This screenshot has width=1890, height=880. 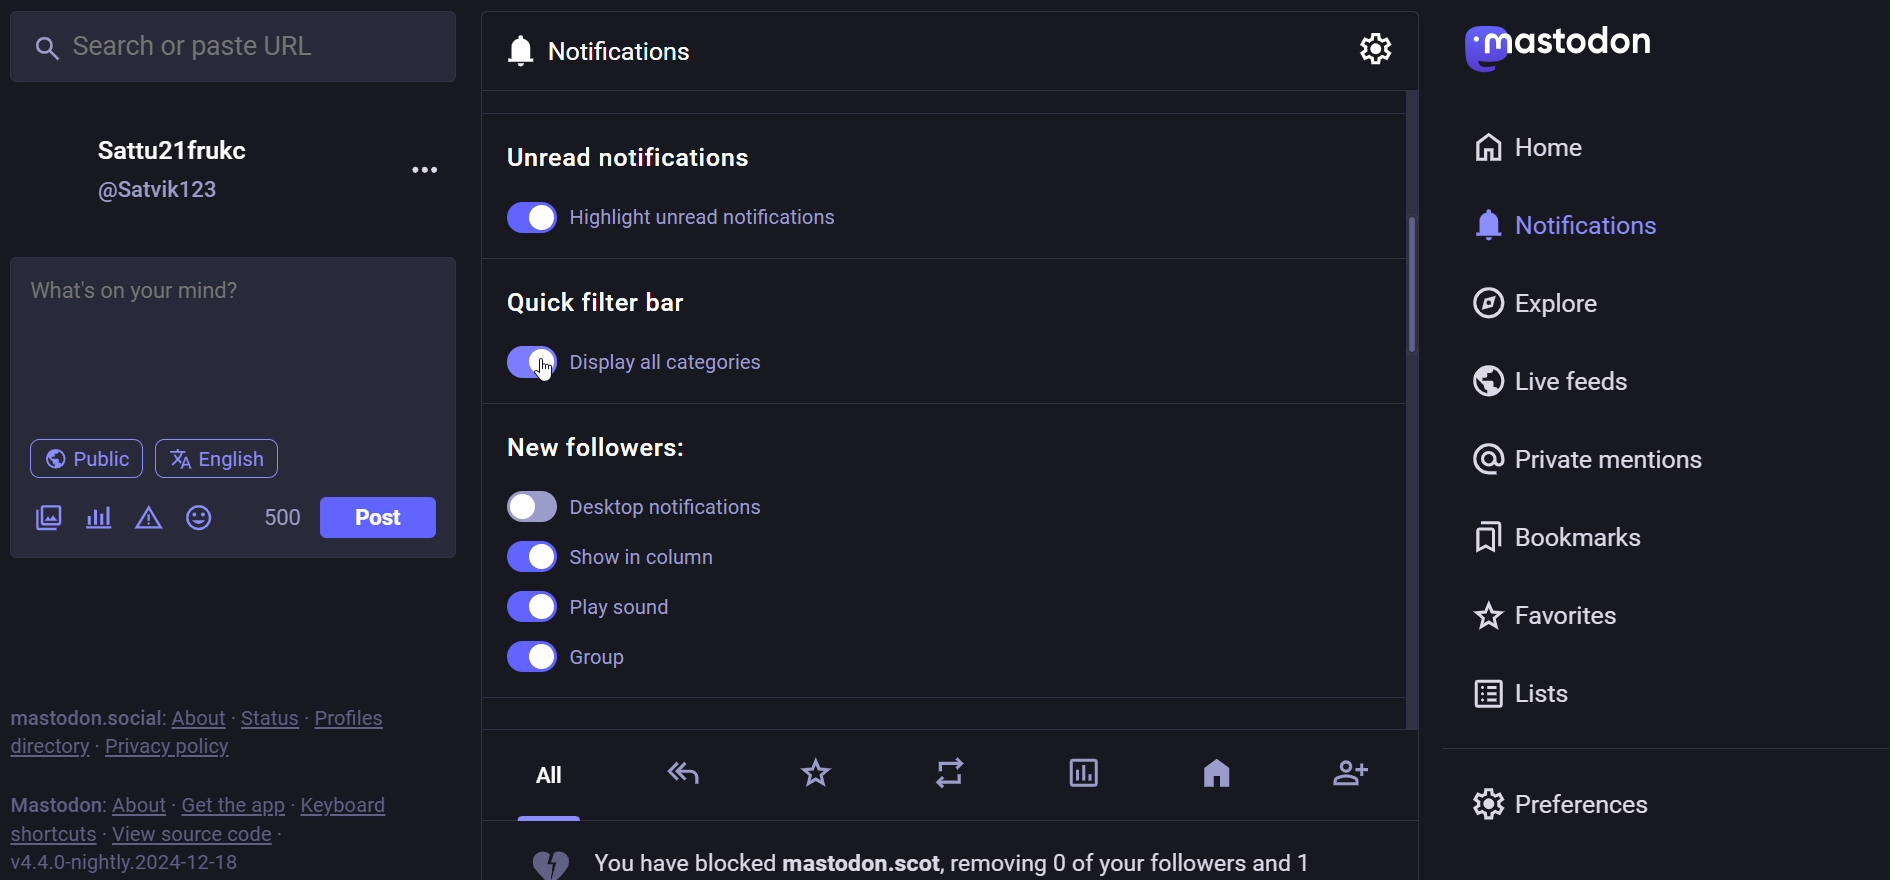 I want to click on play sound, so click(x=594, y=606).